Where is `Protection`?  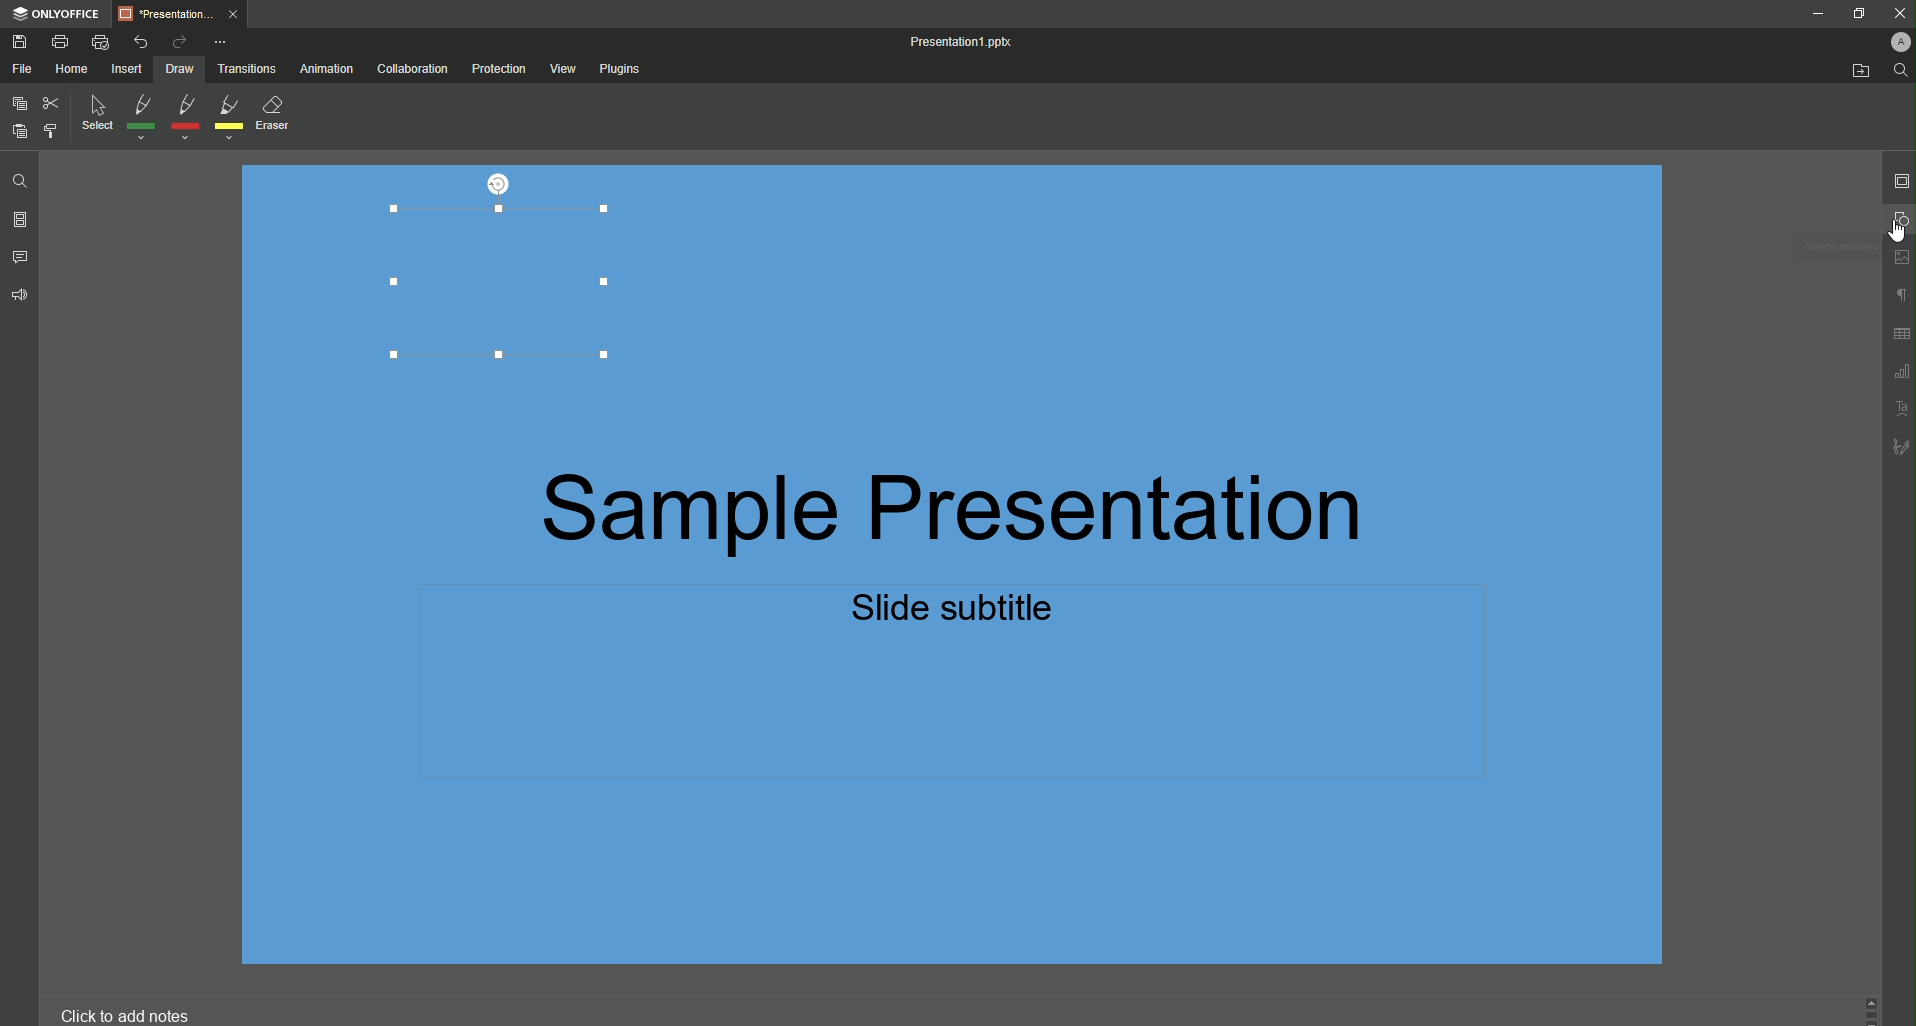 Protection is located at coordinates (495, 70).